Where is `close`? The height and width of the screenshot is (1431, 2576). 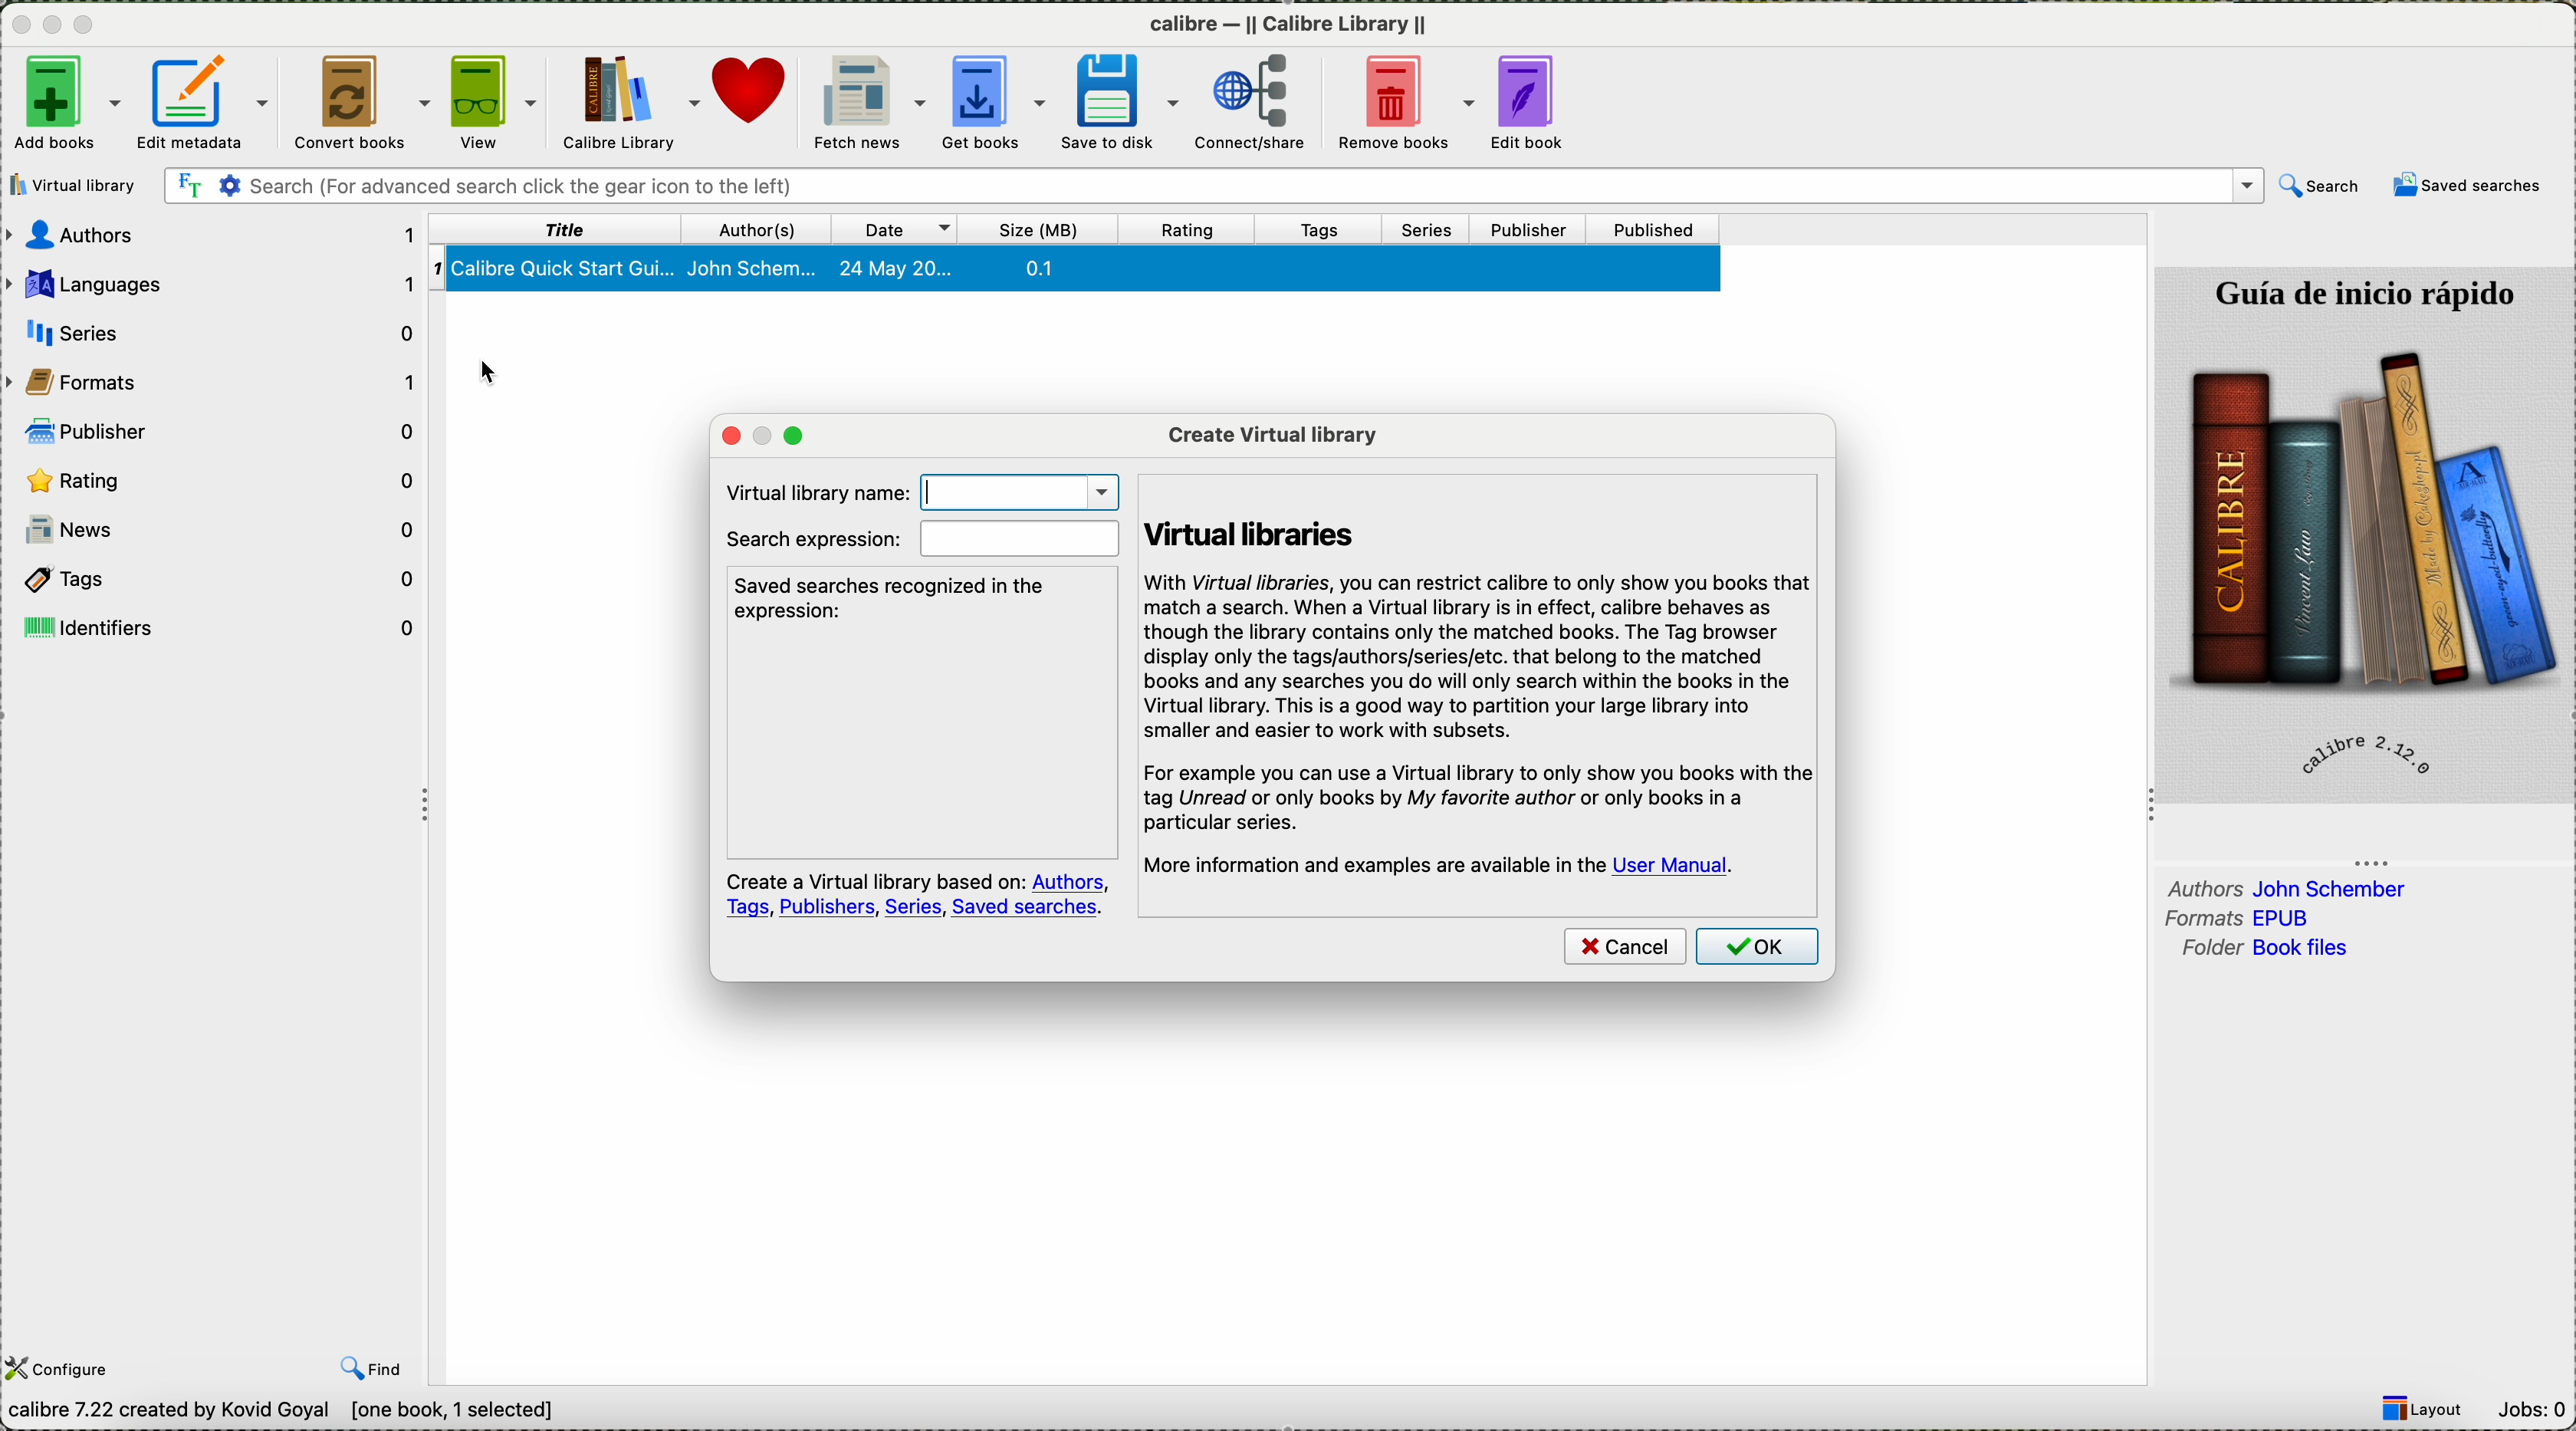 close is located at coordinates (18, 28).